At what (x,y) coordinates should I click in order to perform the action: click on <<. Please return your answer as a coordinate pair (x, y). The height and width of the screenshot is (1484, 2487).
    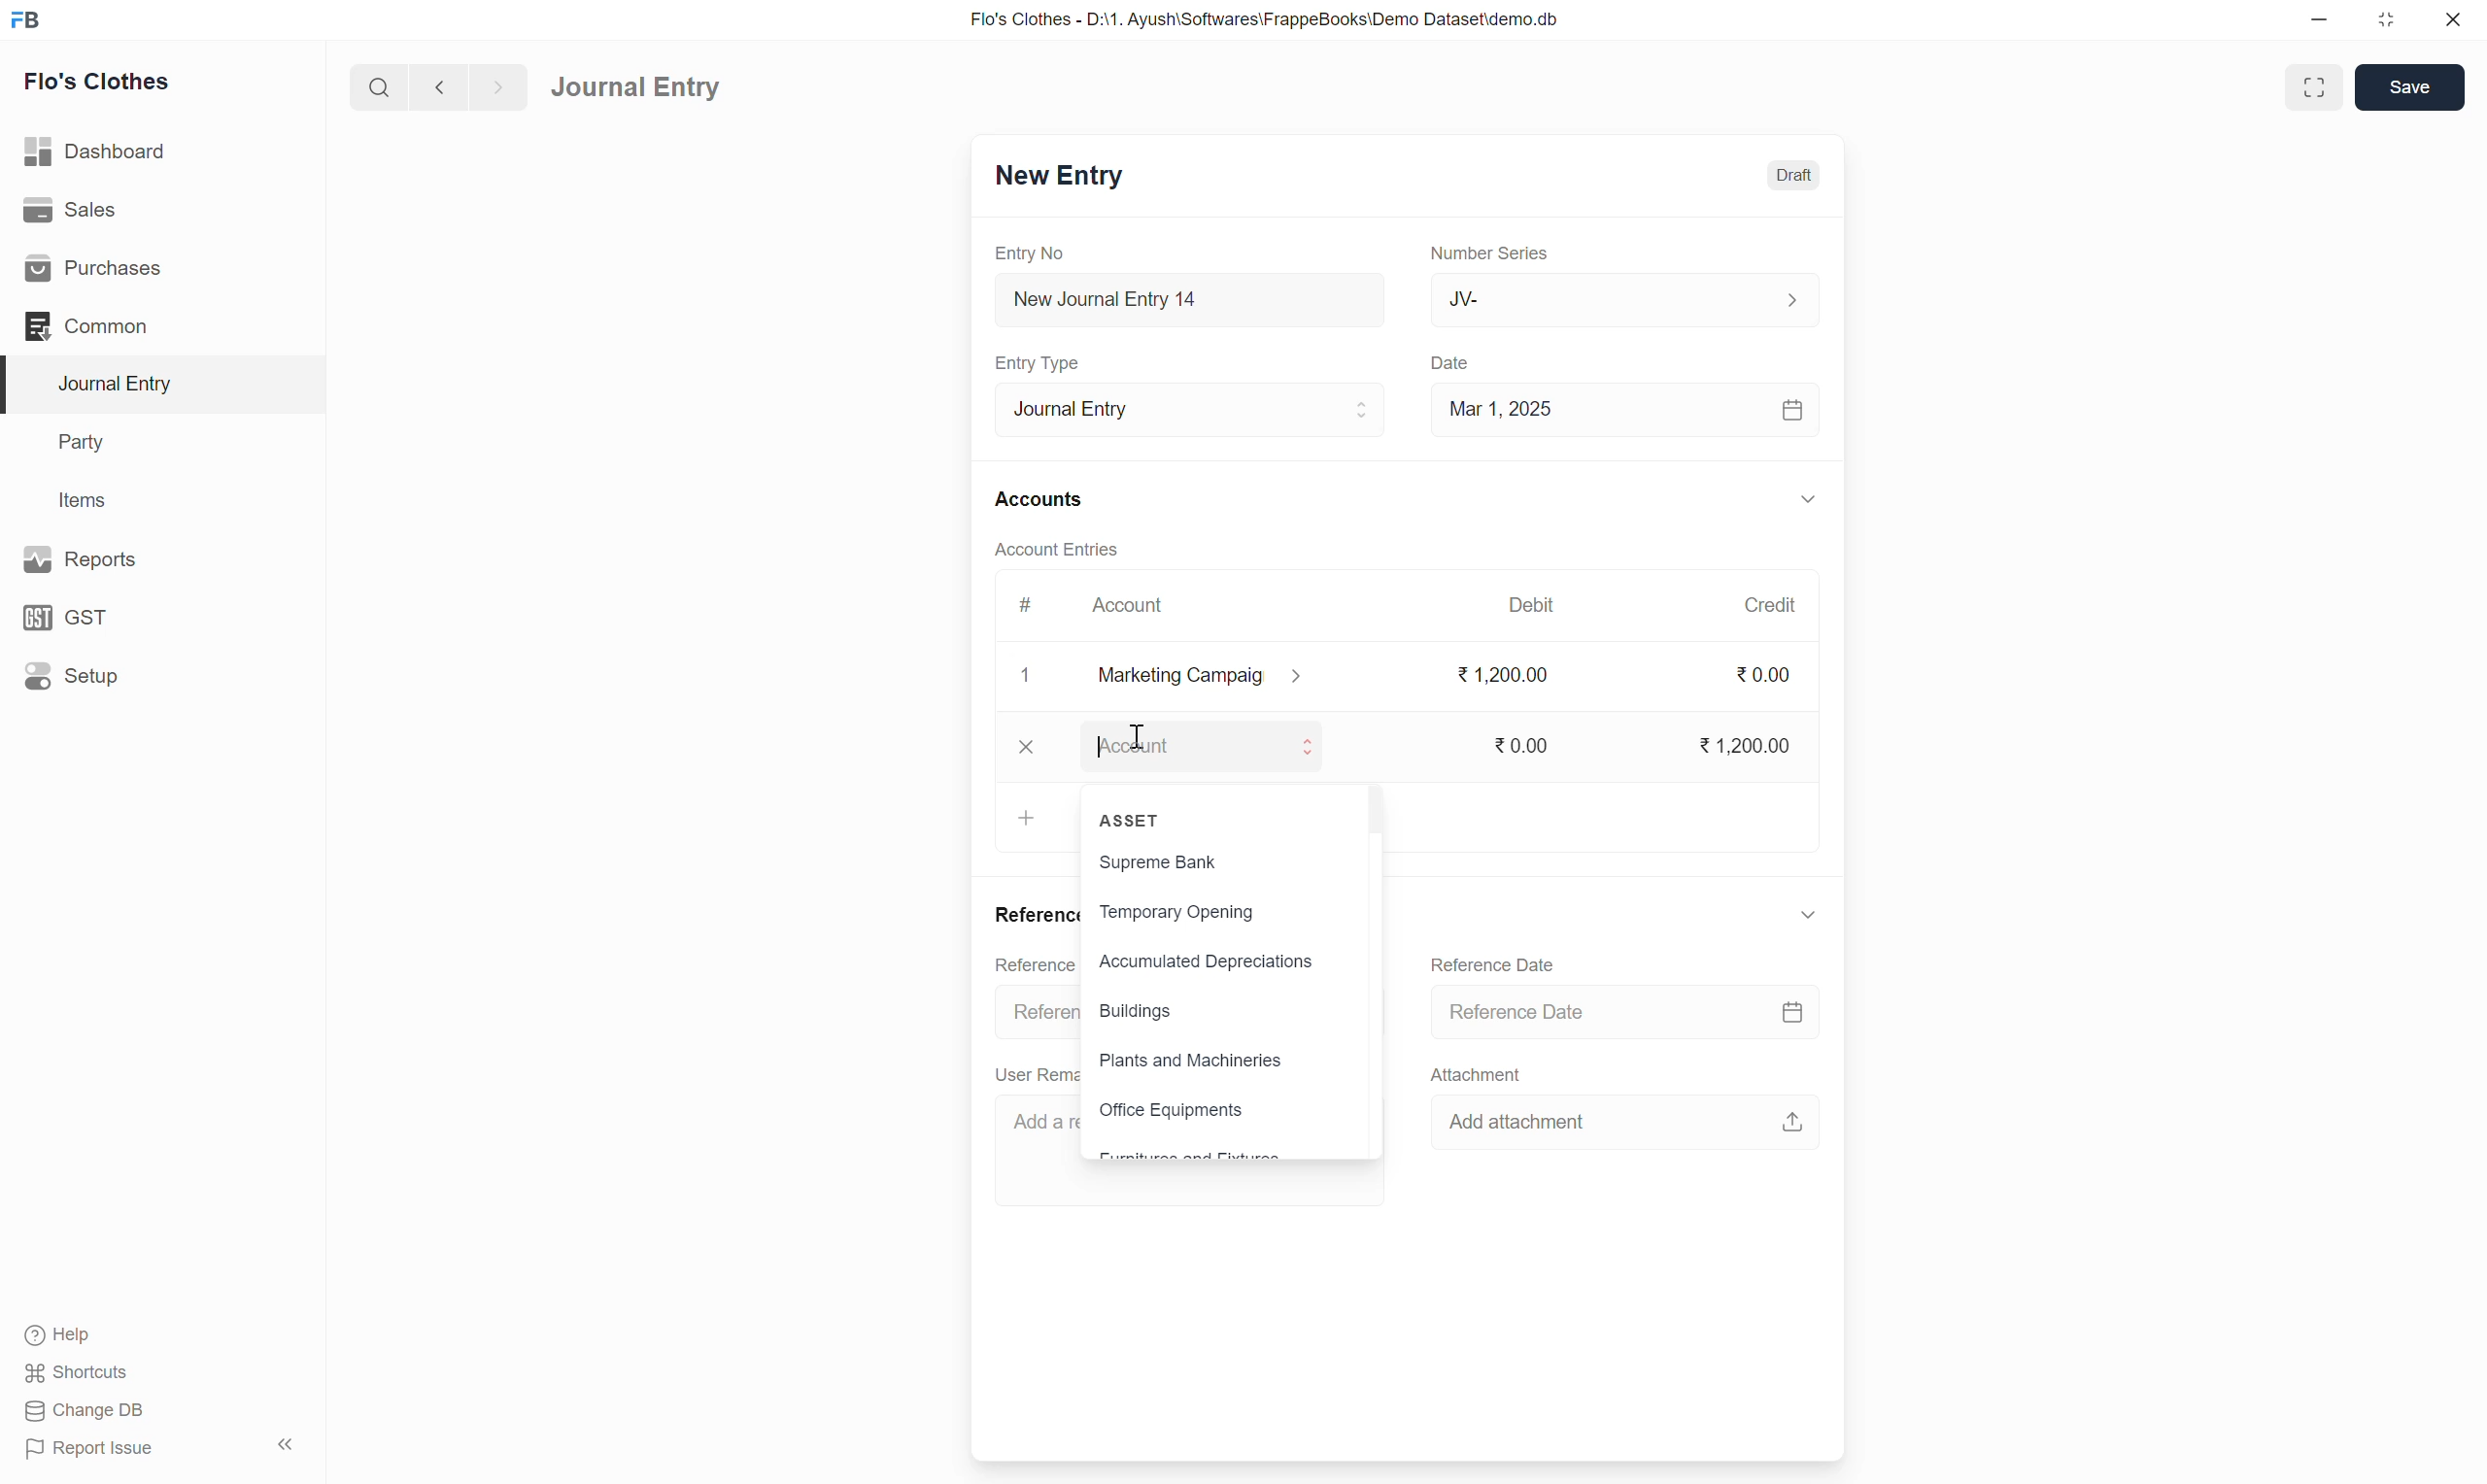
    Looking at the image, I should click on (285, 1445).